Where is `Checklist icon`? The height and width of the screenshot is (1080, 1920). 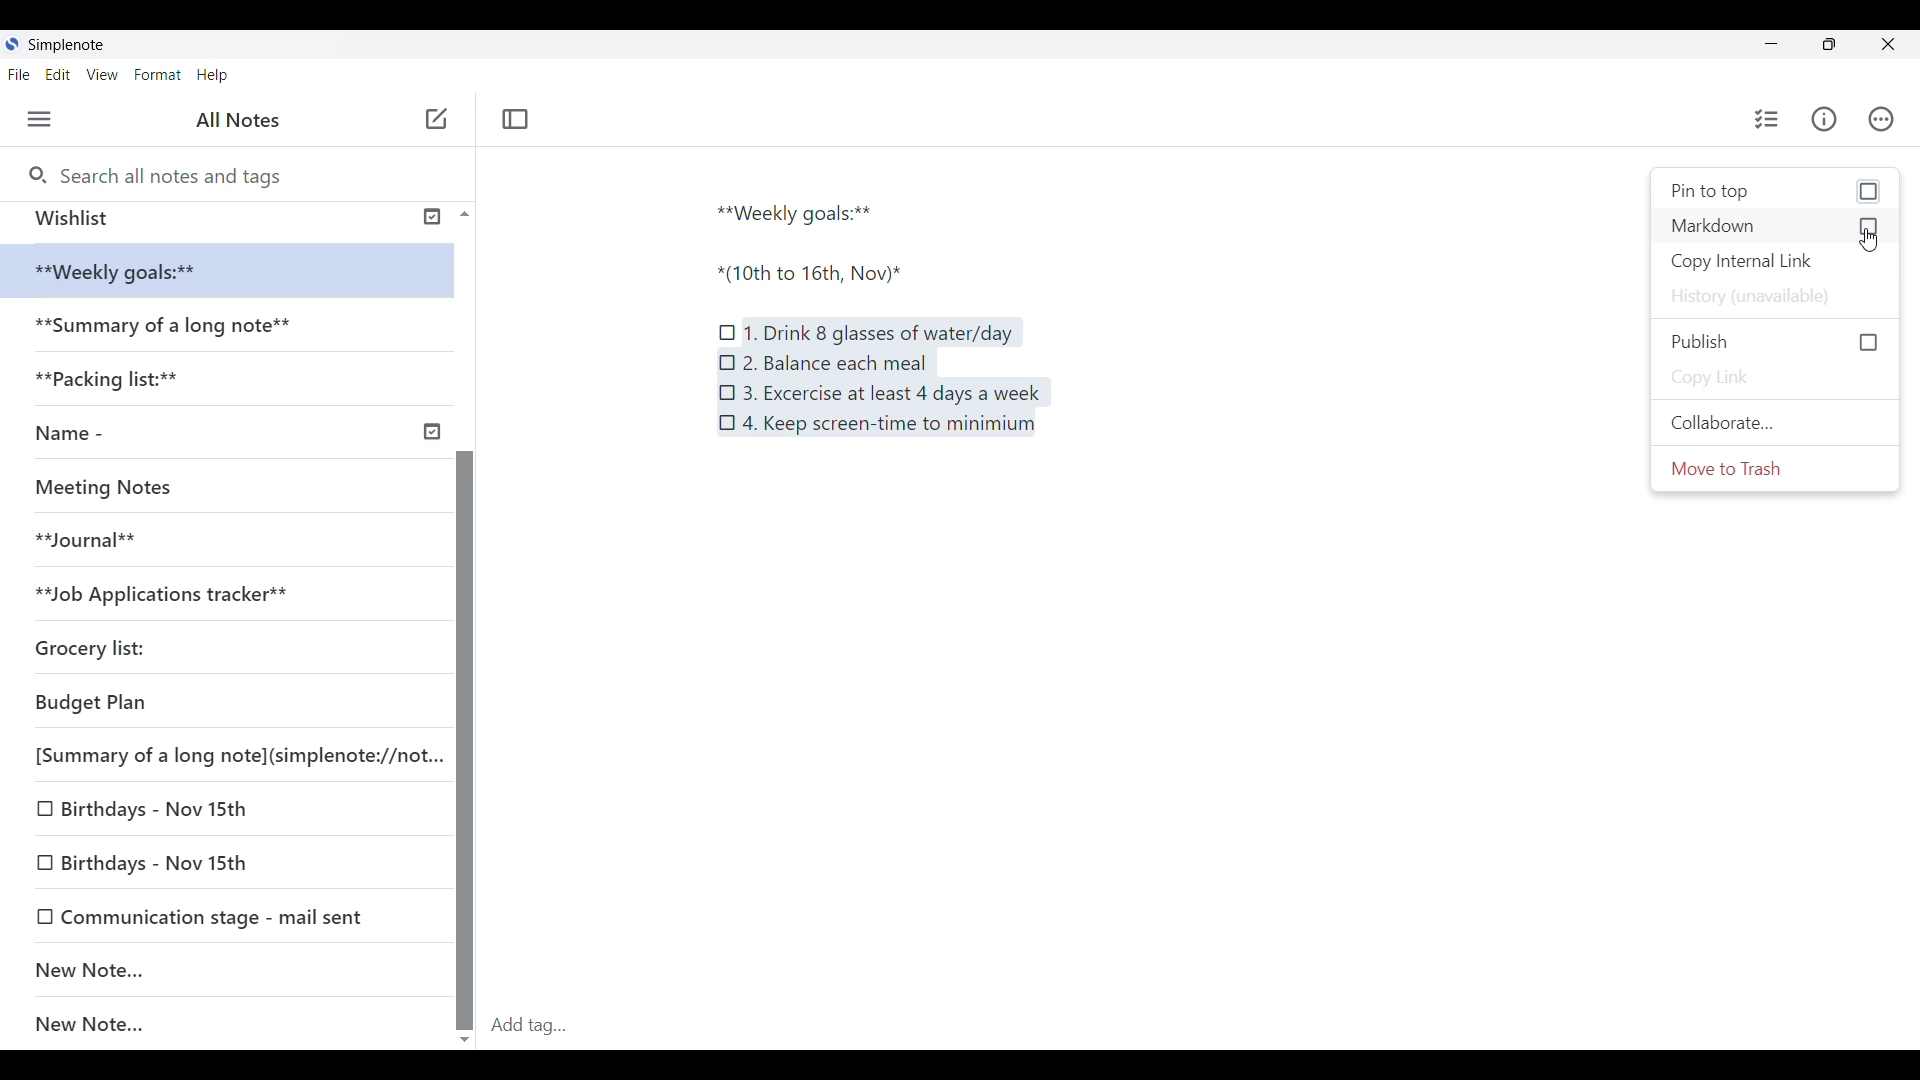
Checklist icon is located at coordinates (728, 326).